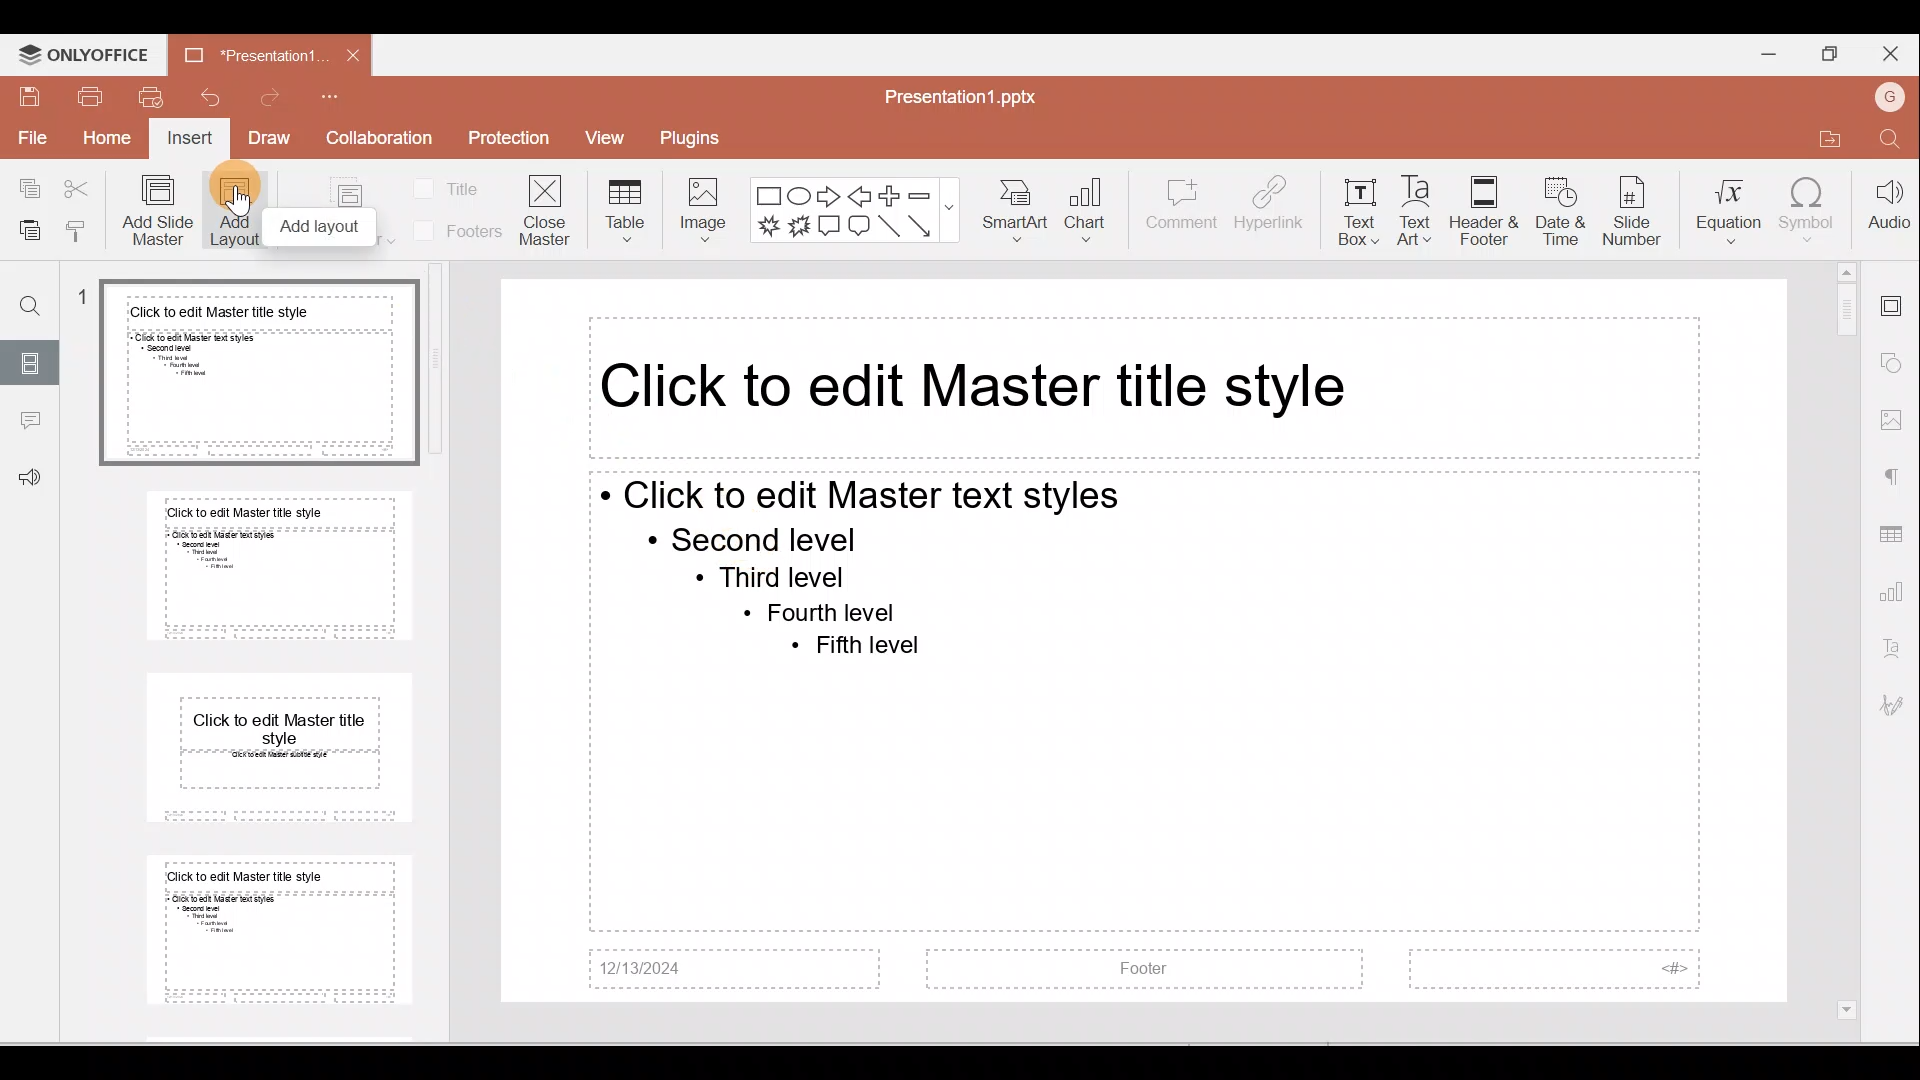  I want to click on Date & time, so click(1561, 212).